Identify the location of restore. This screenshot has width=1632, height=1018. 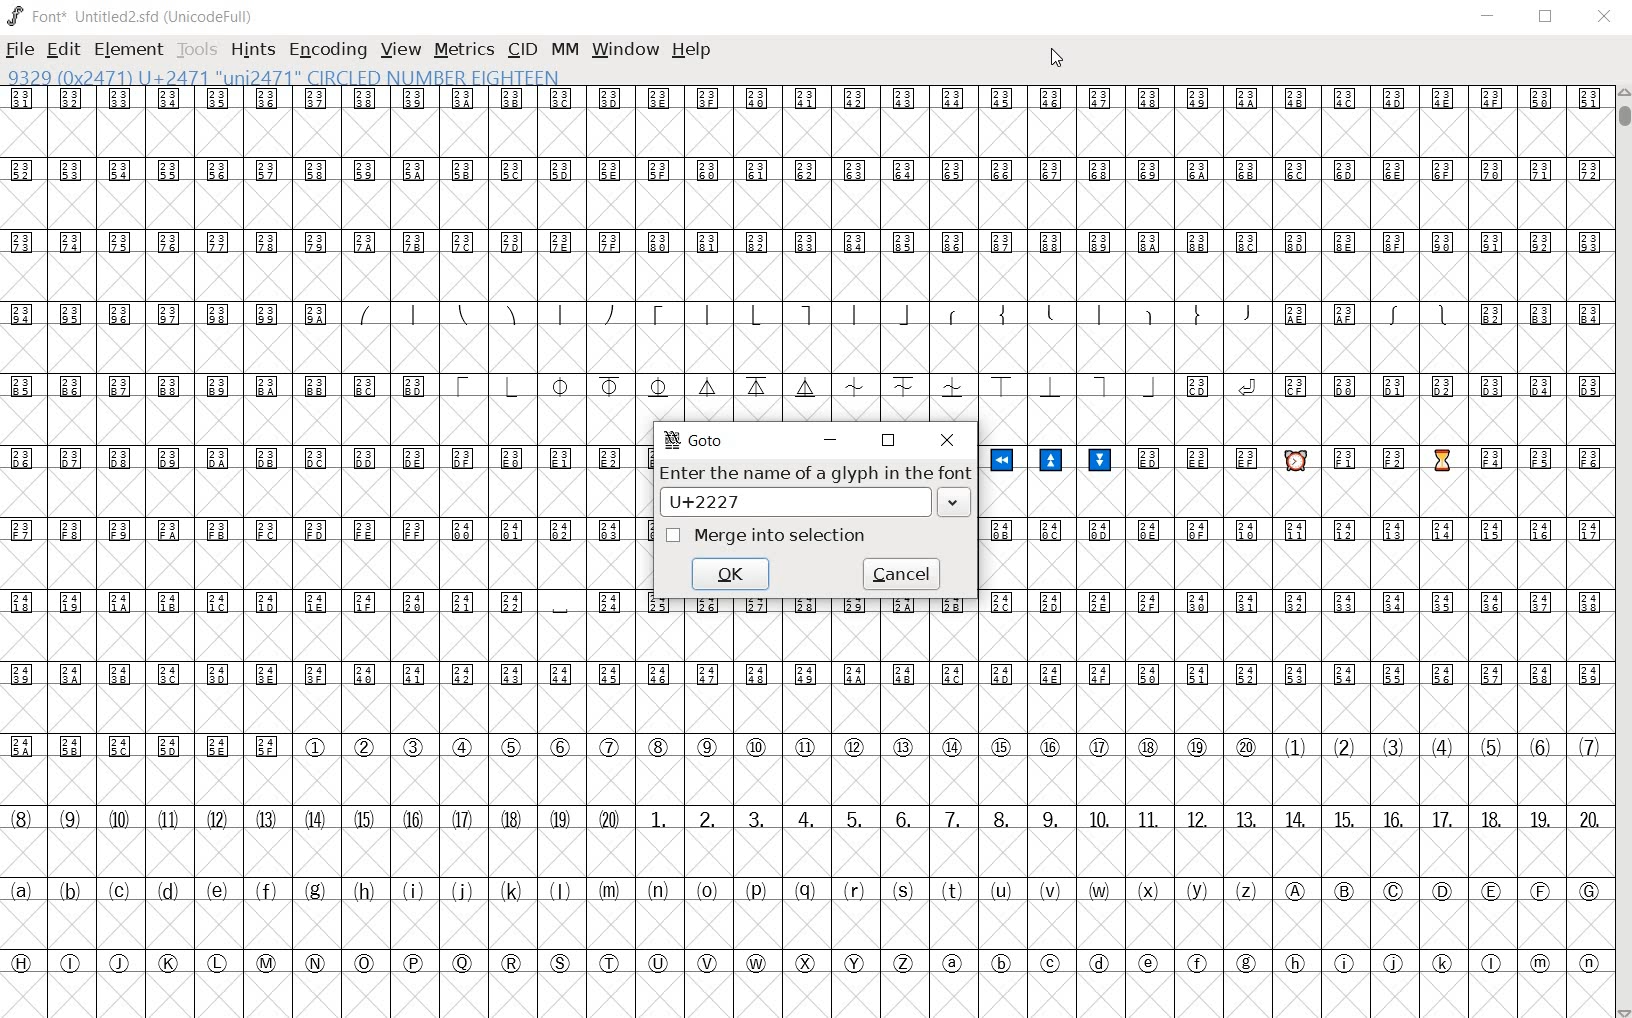
(1546, 17).